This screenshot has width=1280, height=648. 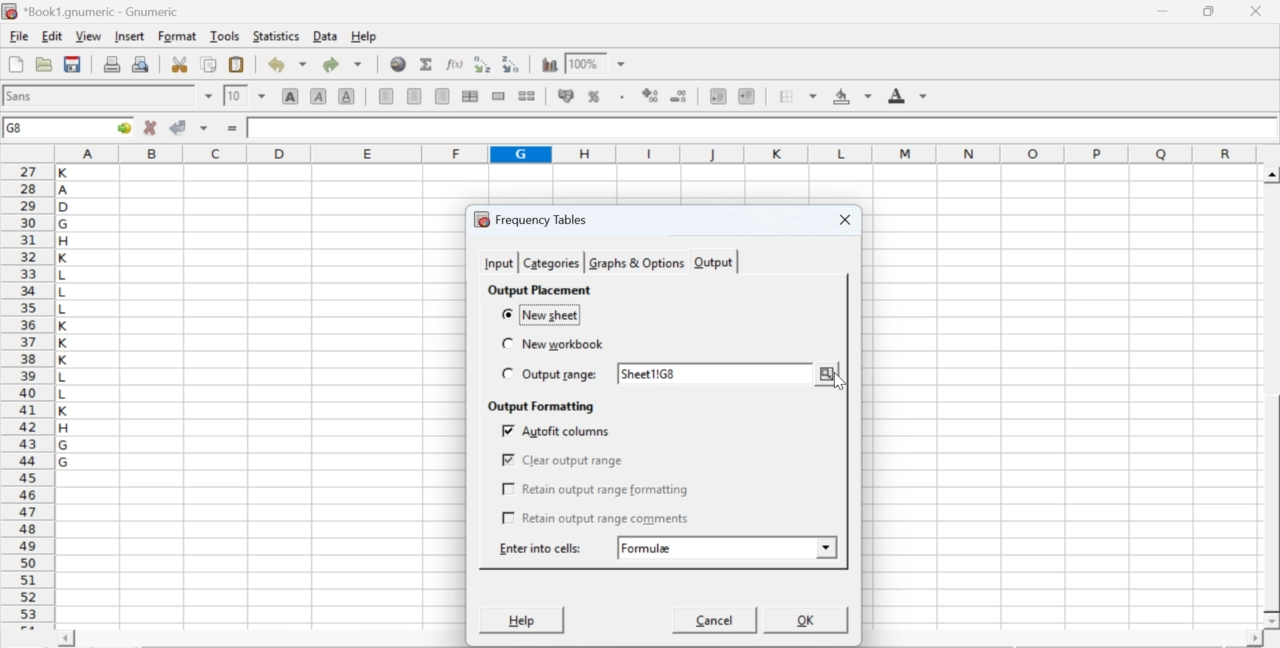 What do you see at coordinates (550, 344) in the screenshot?
I see `new workbook` at bounding box center [550, 344].